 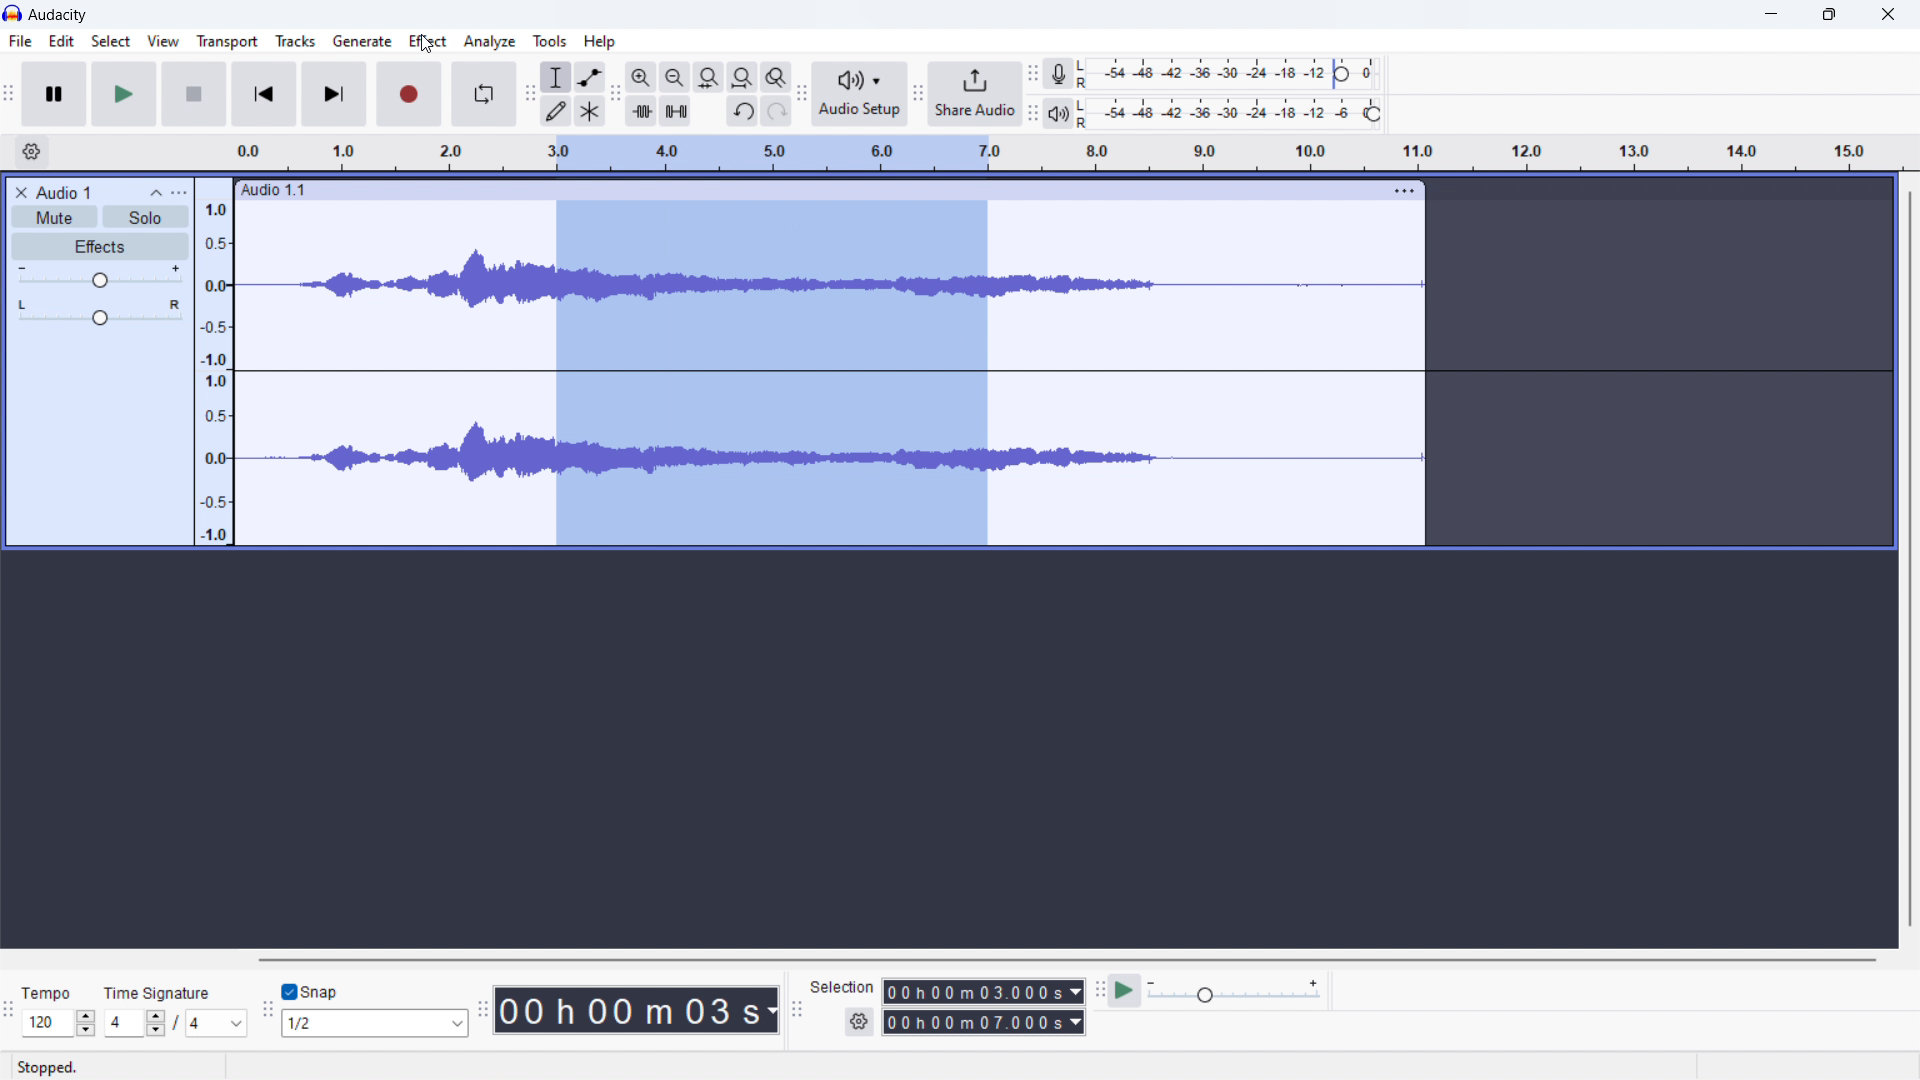 What do you see at coordinates (62, 40) in the screenshot?
I see `edit` at bounding box center [62, 40].